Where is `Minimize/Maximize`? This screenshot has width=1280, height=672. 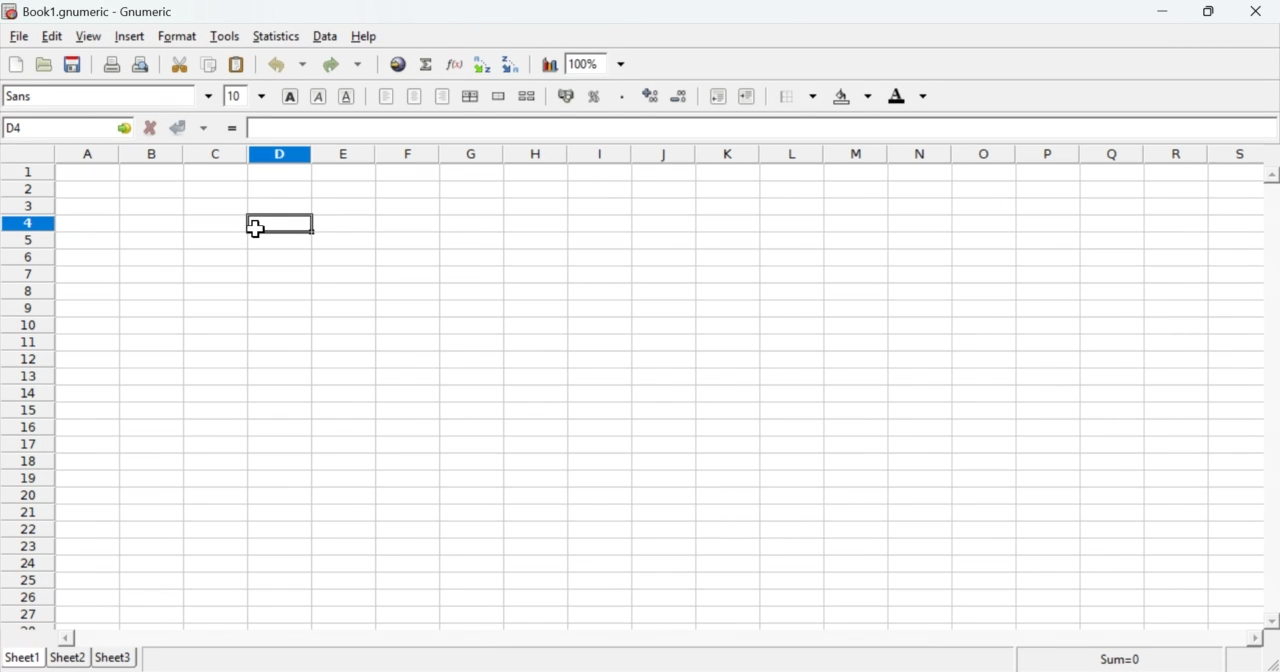
Minimize/Maximize is located at coordinates (1215, 11).